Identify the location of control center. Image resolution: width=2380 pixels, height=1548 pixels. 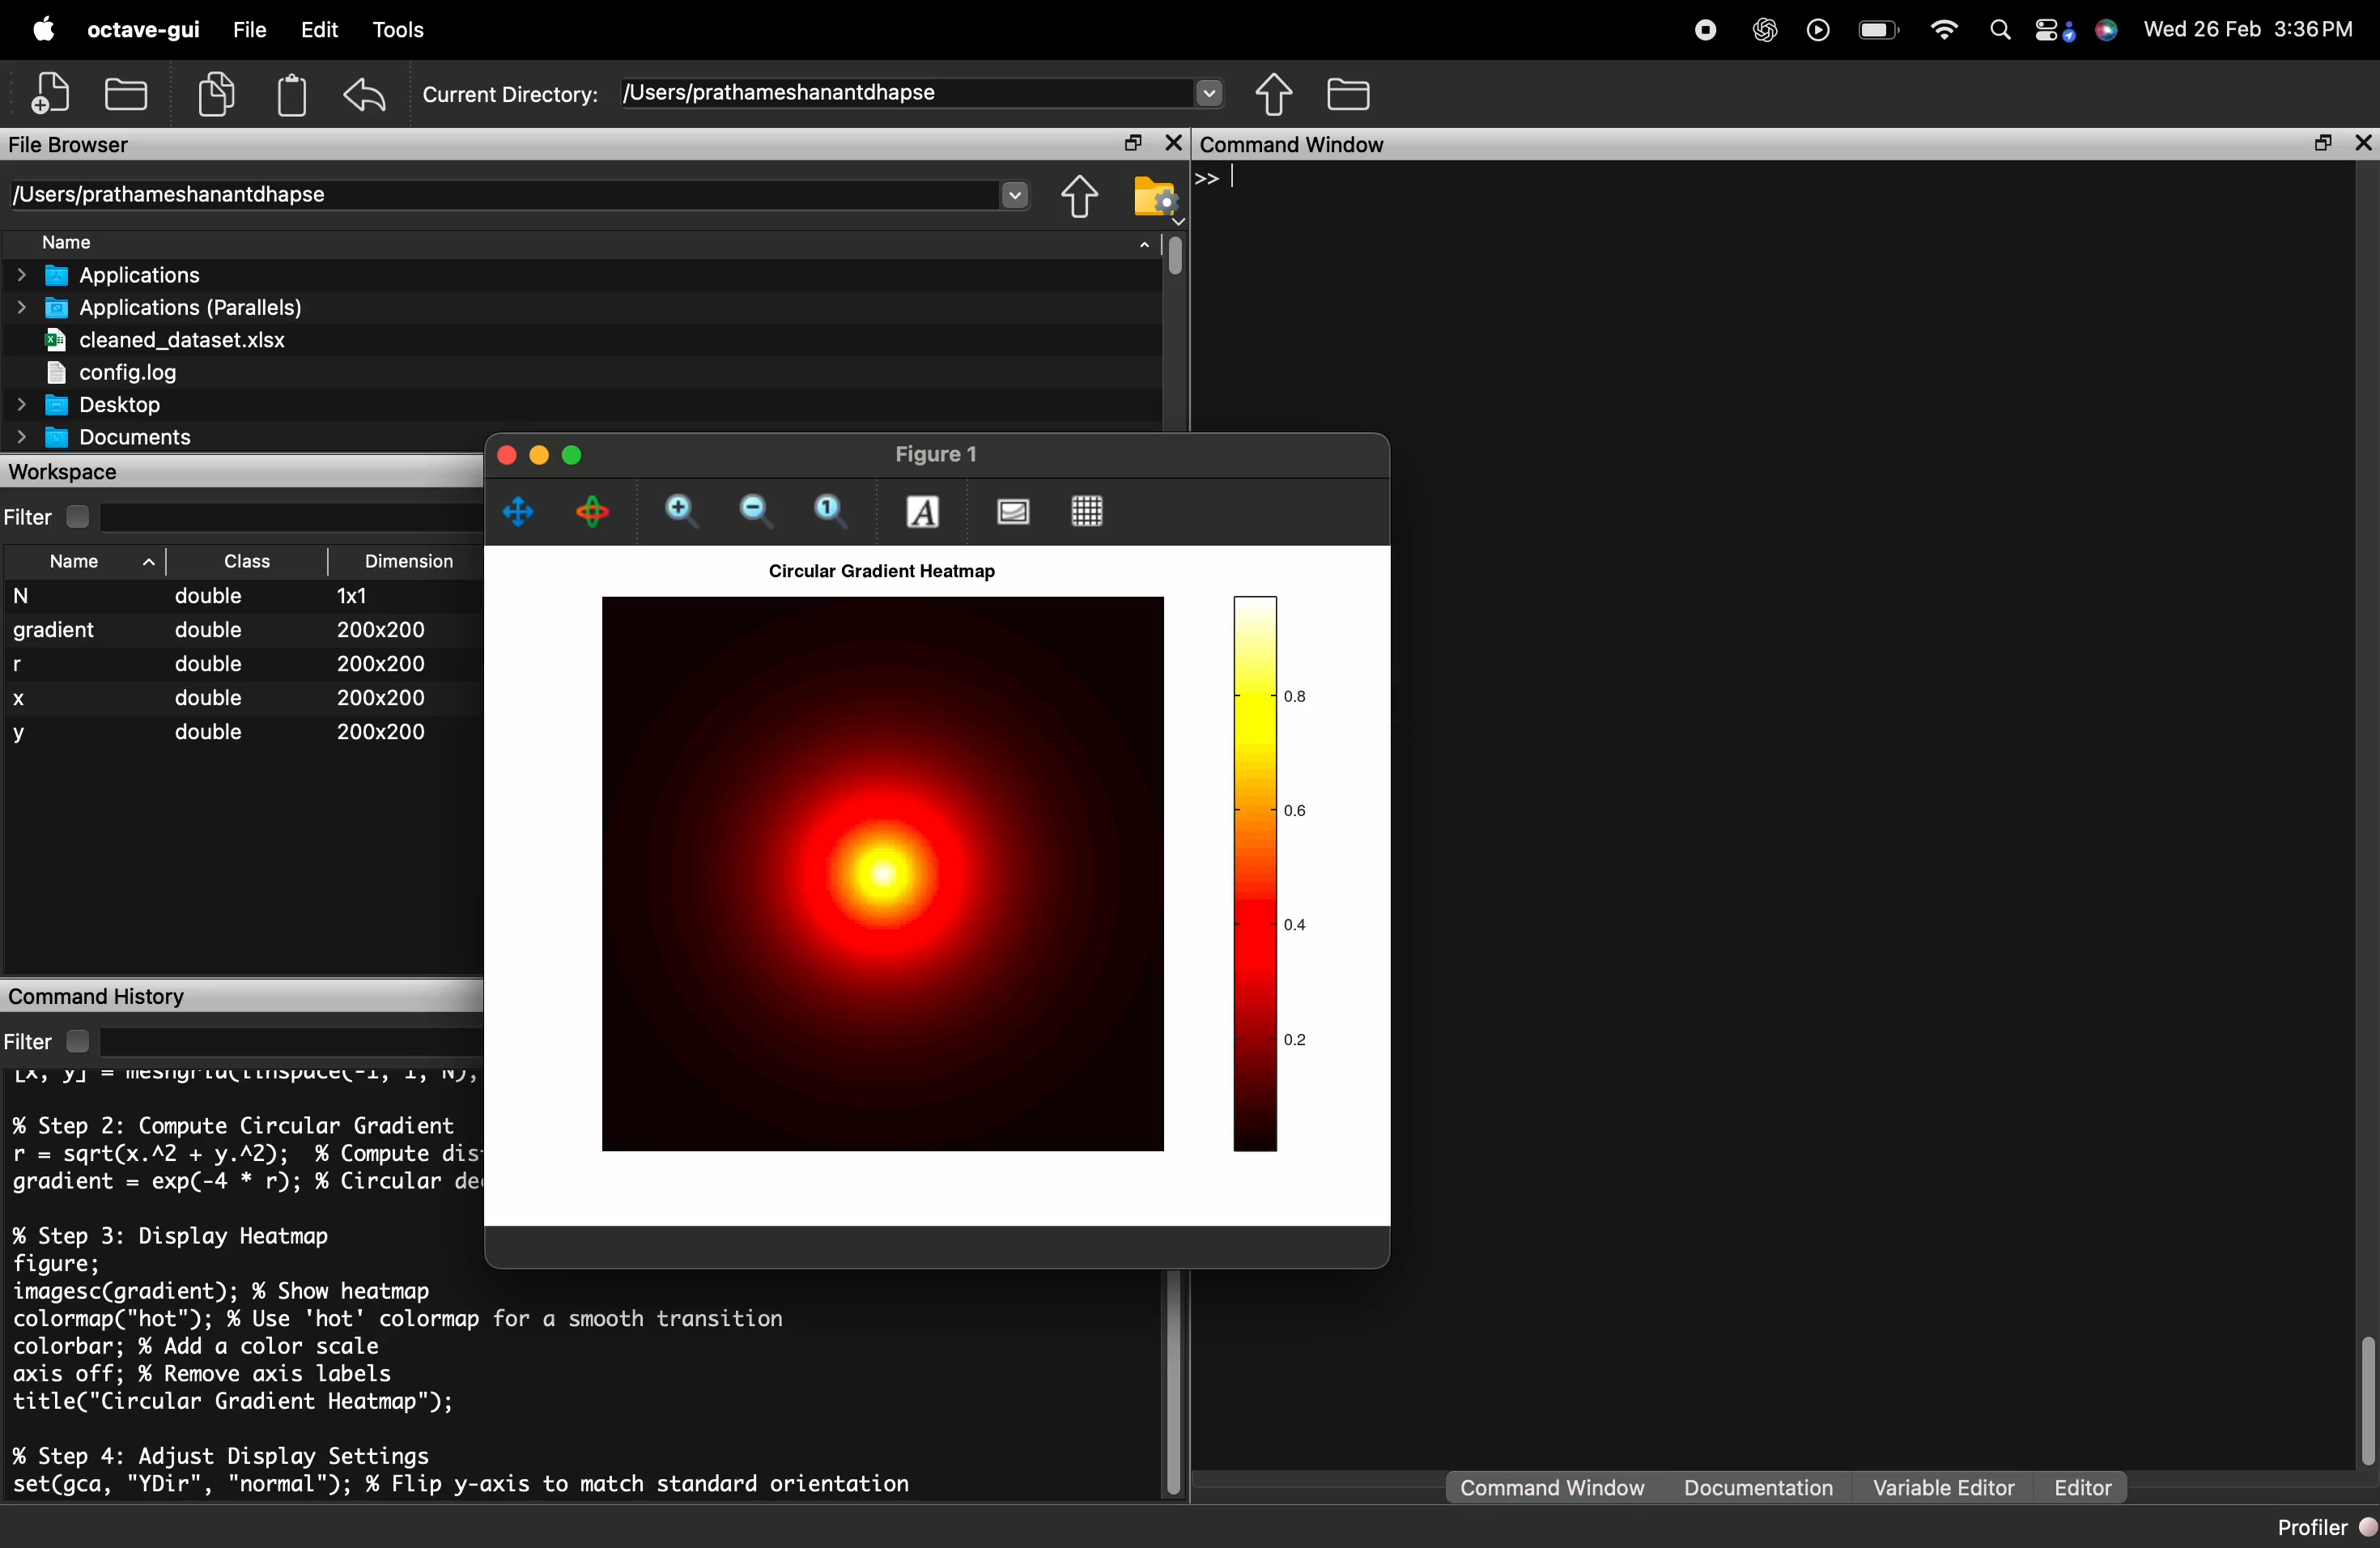
(2055, 32).